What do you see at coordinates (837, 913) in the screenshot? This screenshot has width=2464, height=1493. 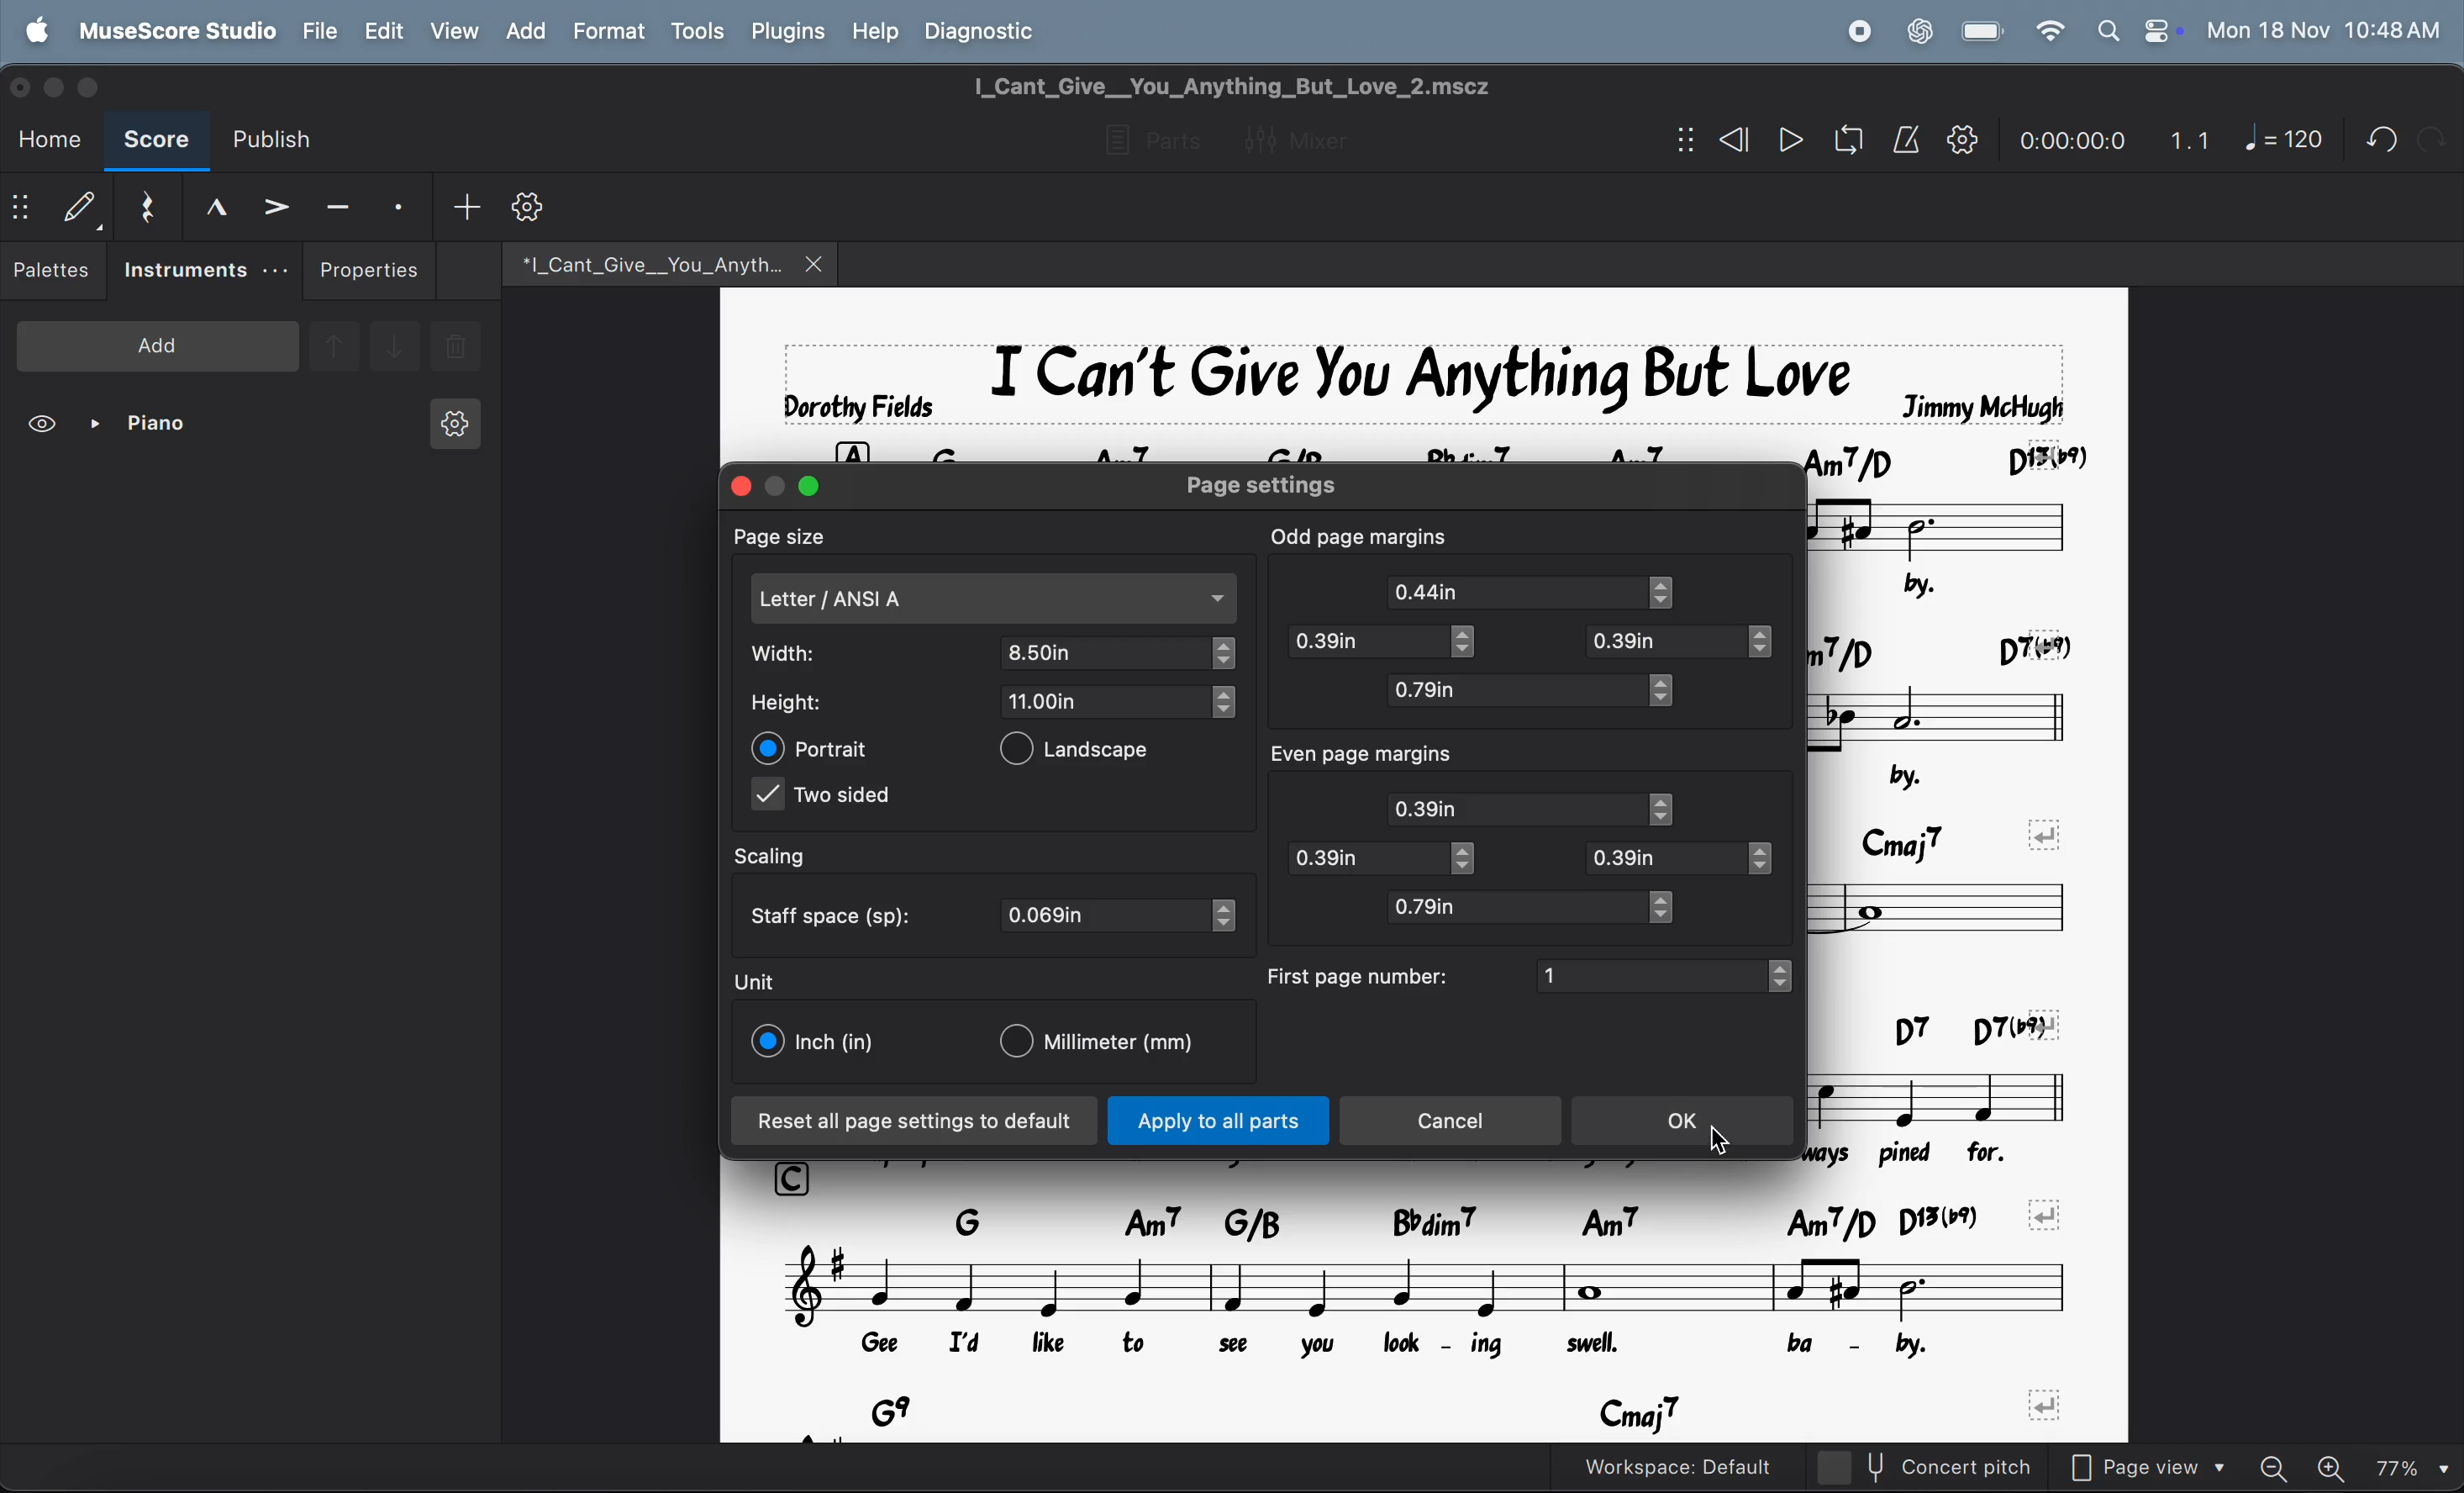 I see `staff space (sp)` at bounding box center [837, 913].